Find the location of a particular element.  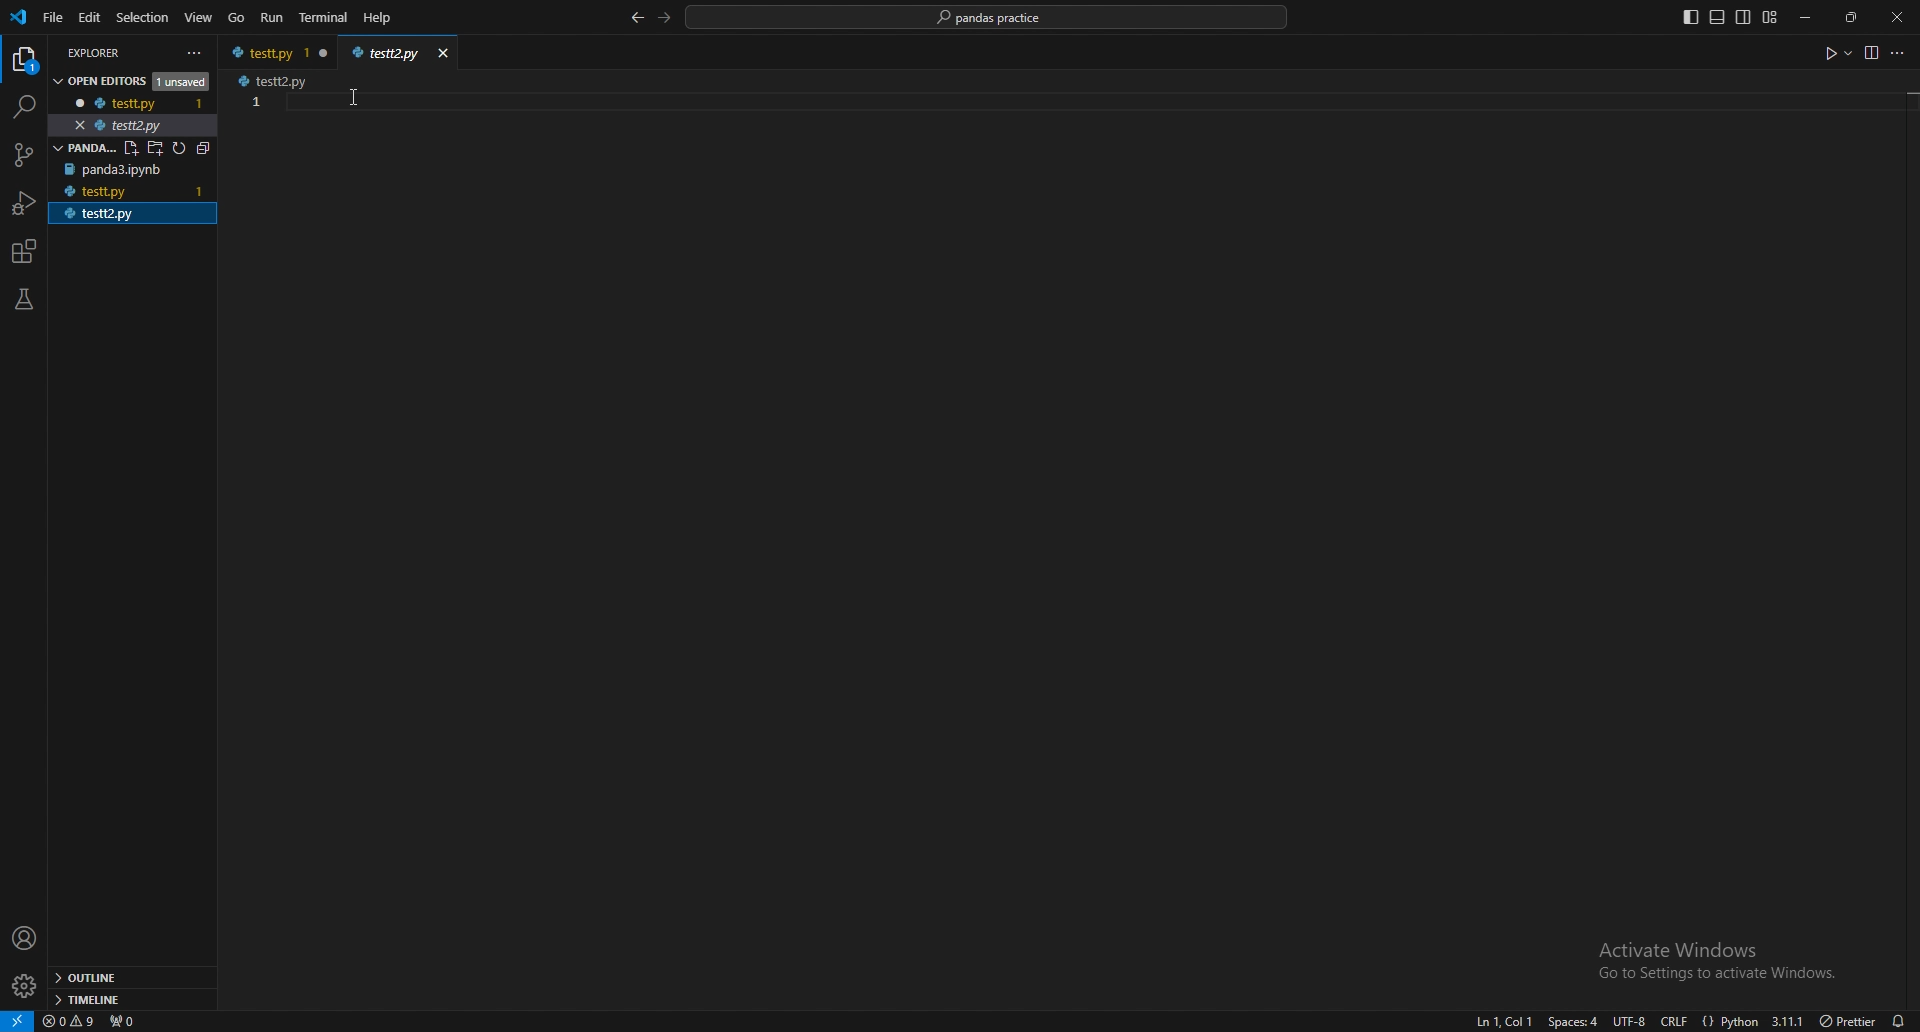

cursor is located at coordinates (349, 102).